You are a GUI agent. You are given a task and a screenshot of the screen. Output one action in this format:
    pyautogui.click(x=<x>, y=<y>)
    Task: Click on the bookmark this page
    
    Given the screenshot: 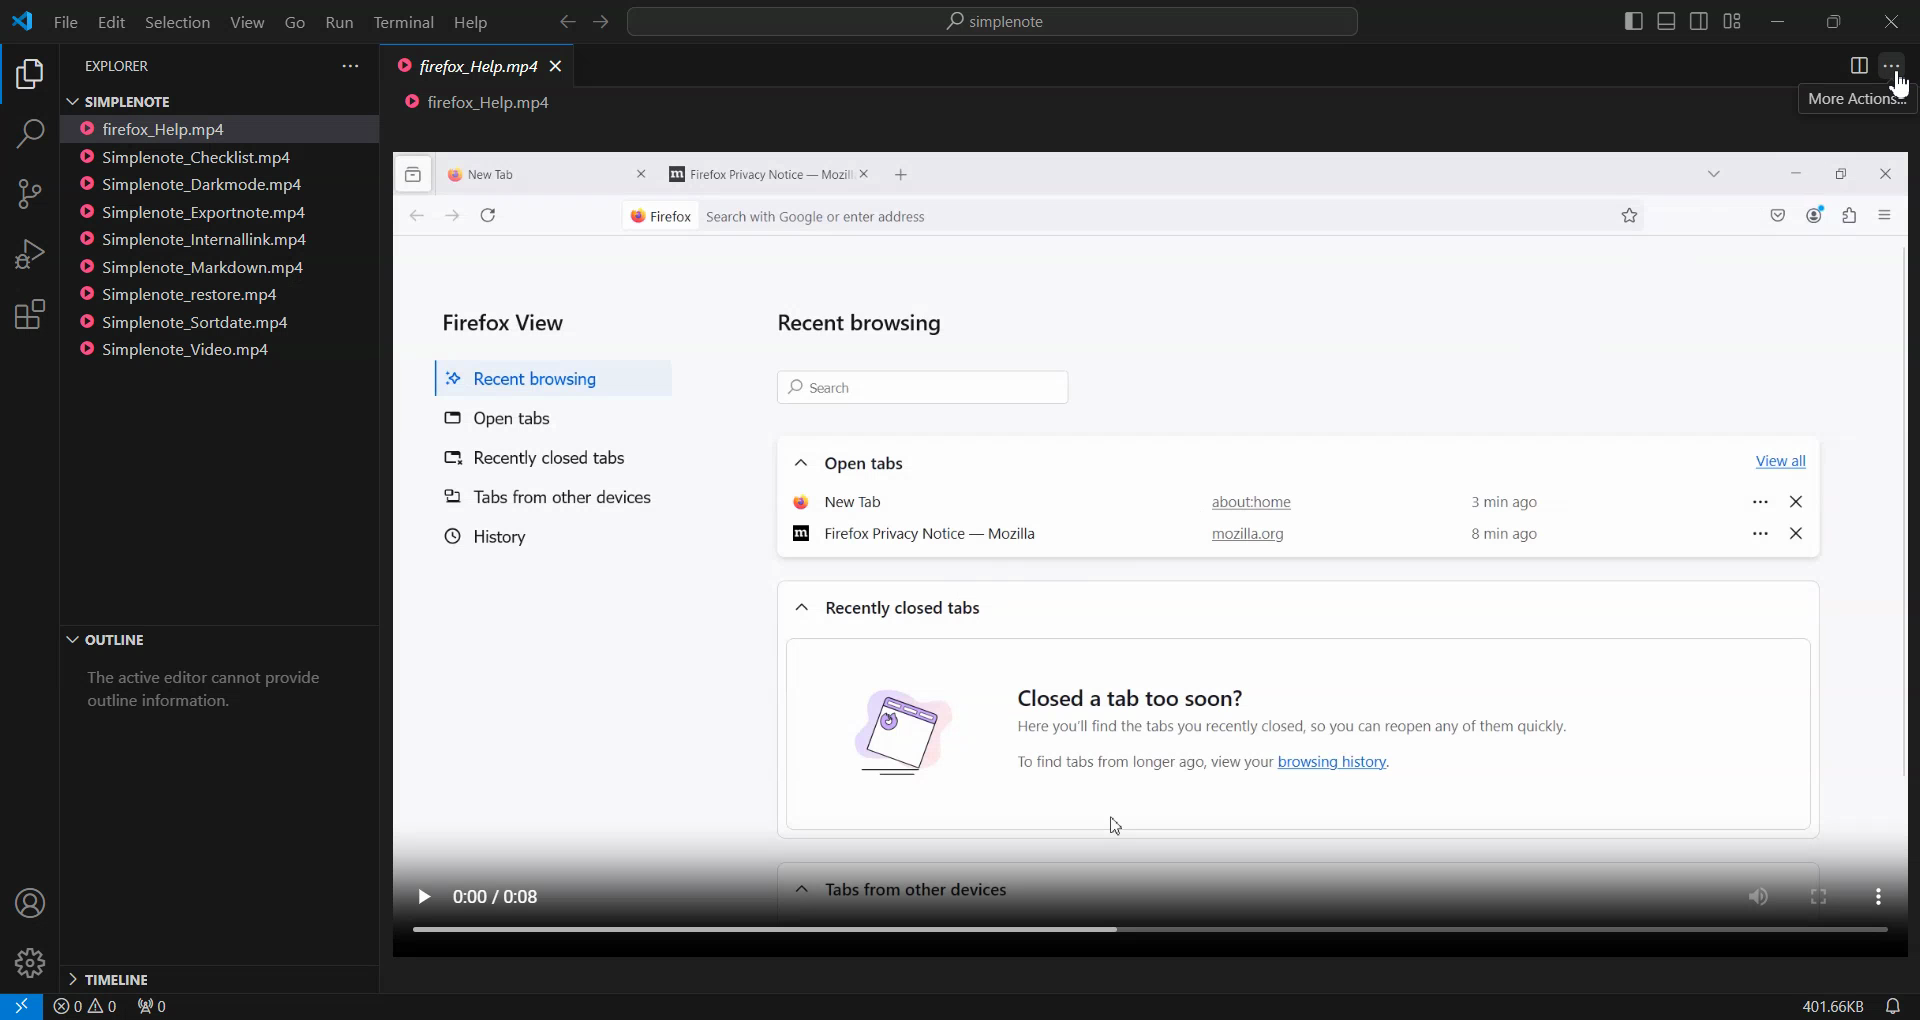 What is the action you would take?
    pyautogui.click(x=1631, y=215)
    